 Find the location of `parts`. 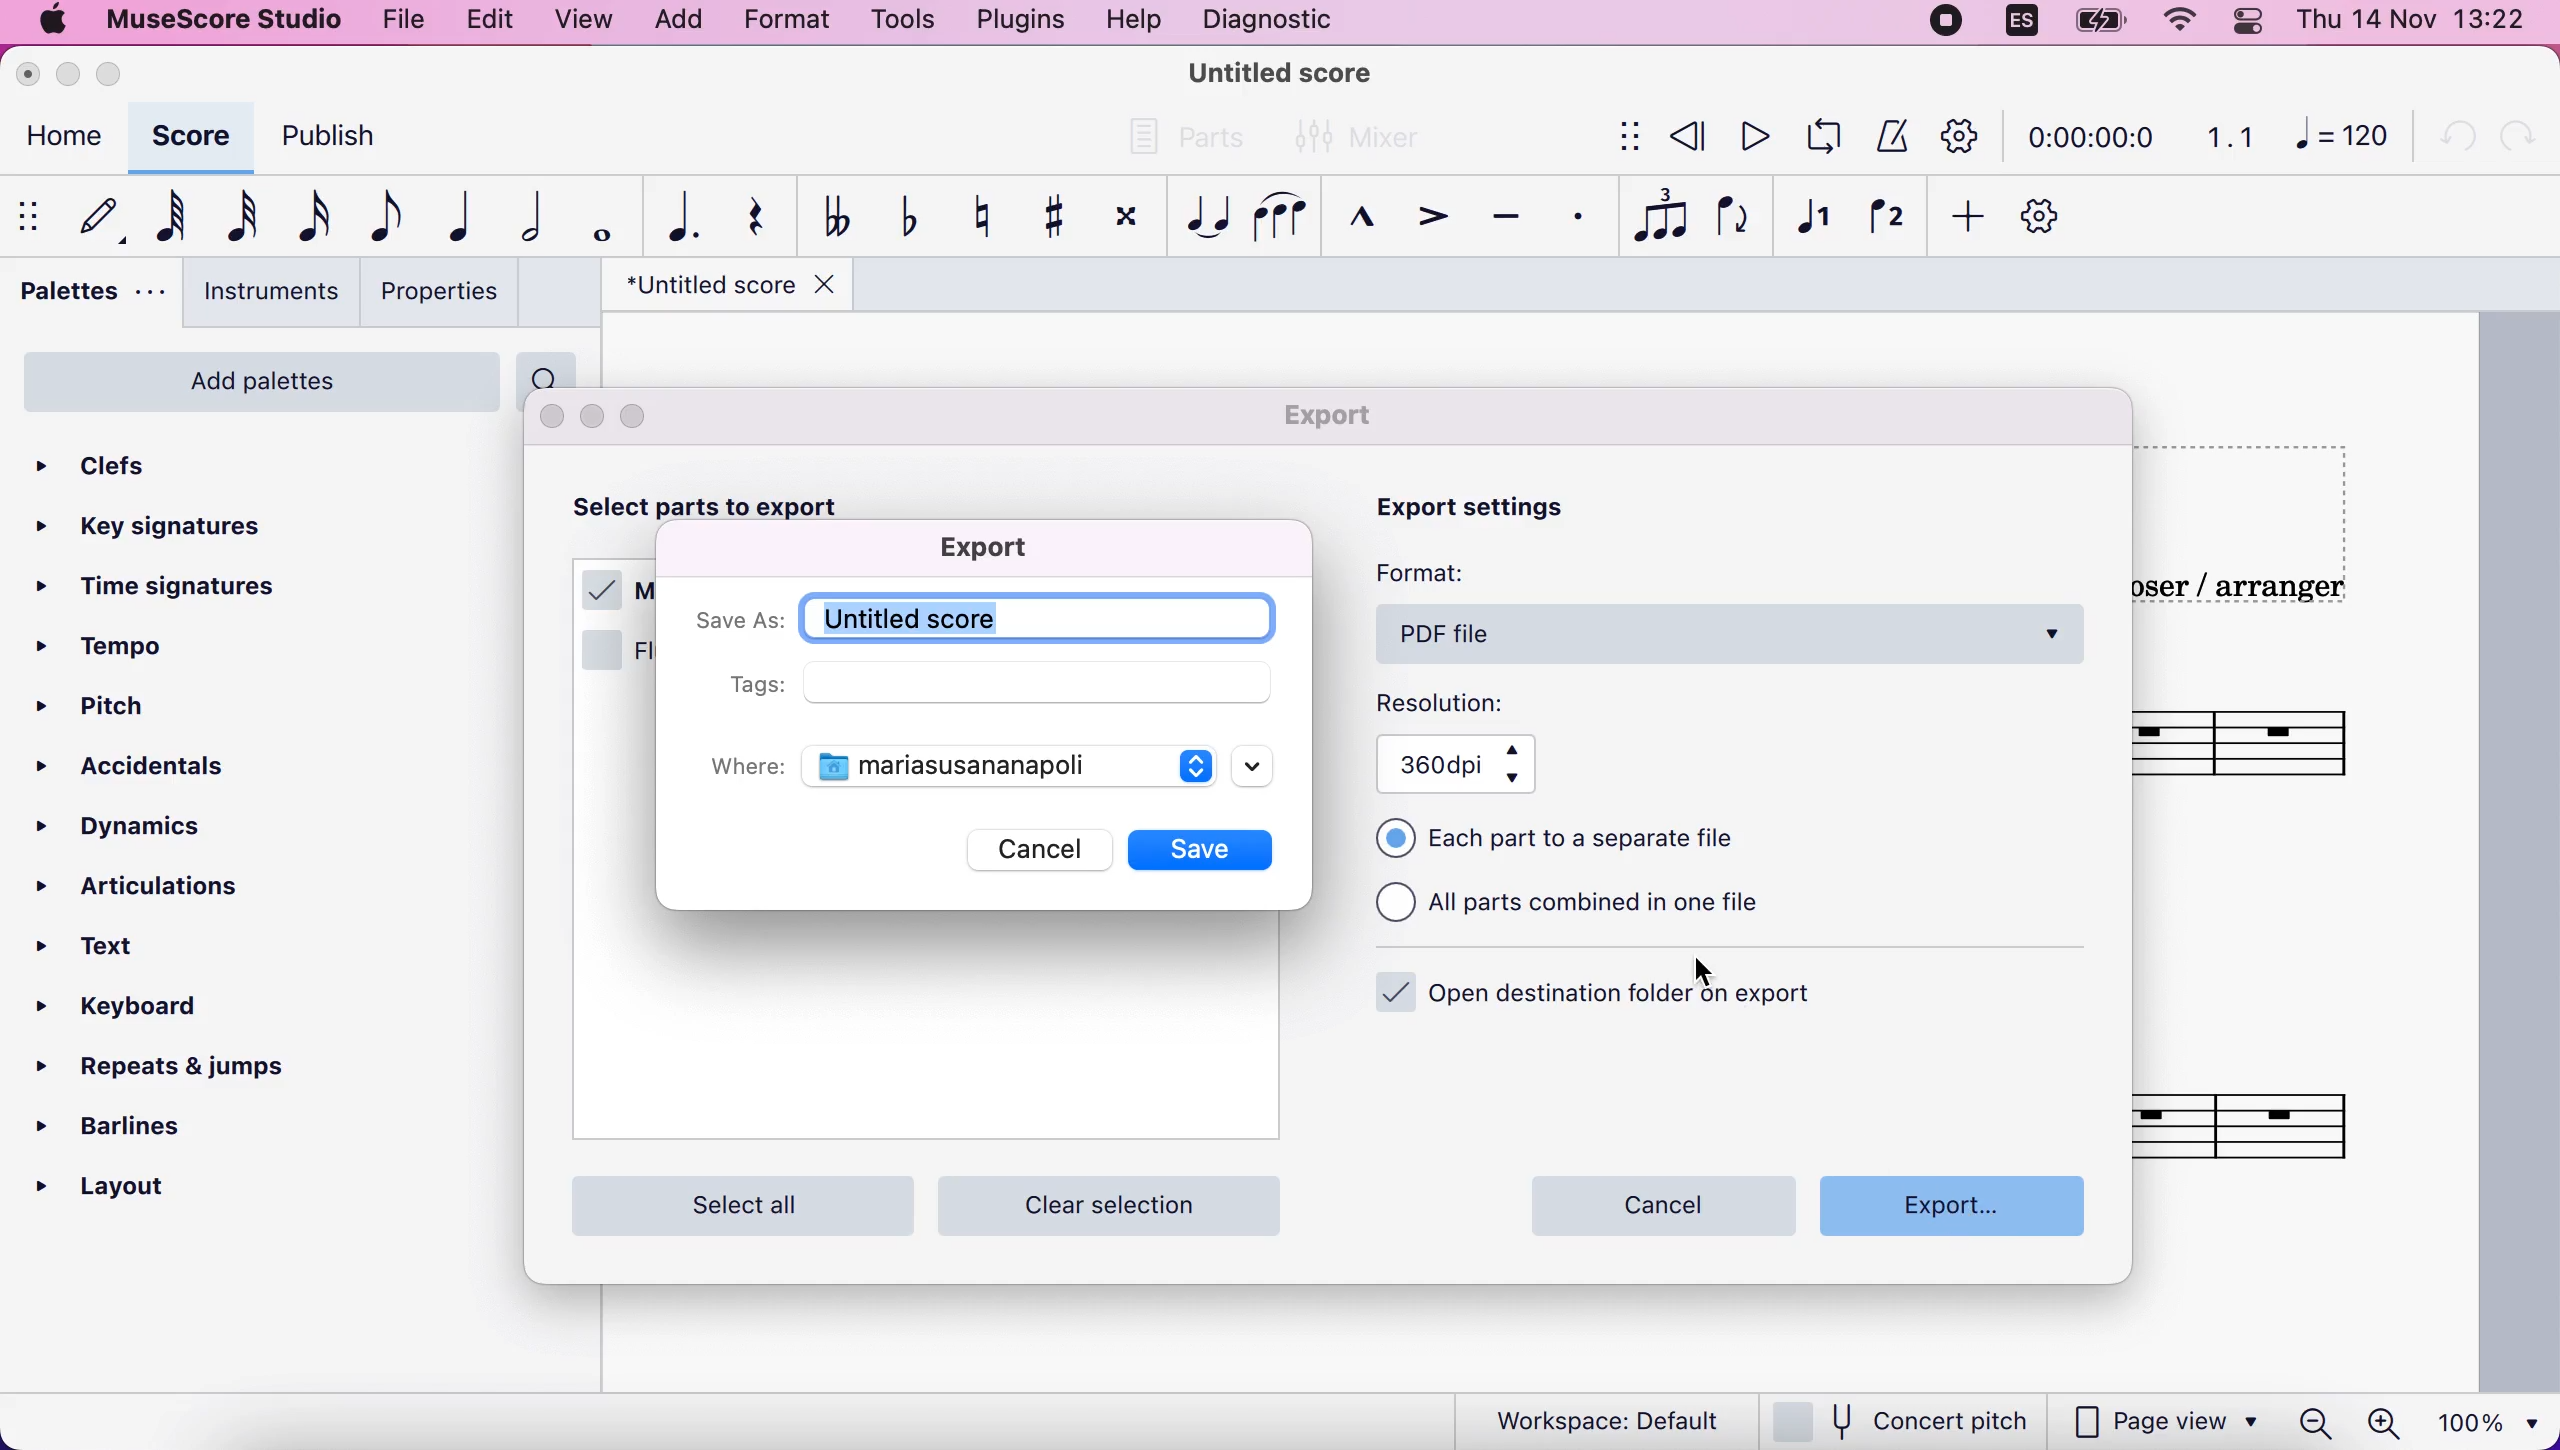

parts is located at coordinates (1190, 142).